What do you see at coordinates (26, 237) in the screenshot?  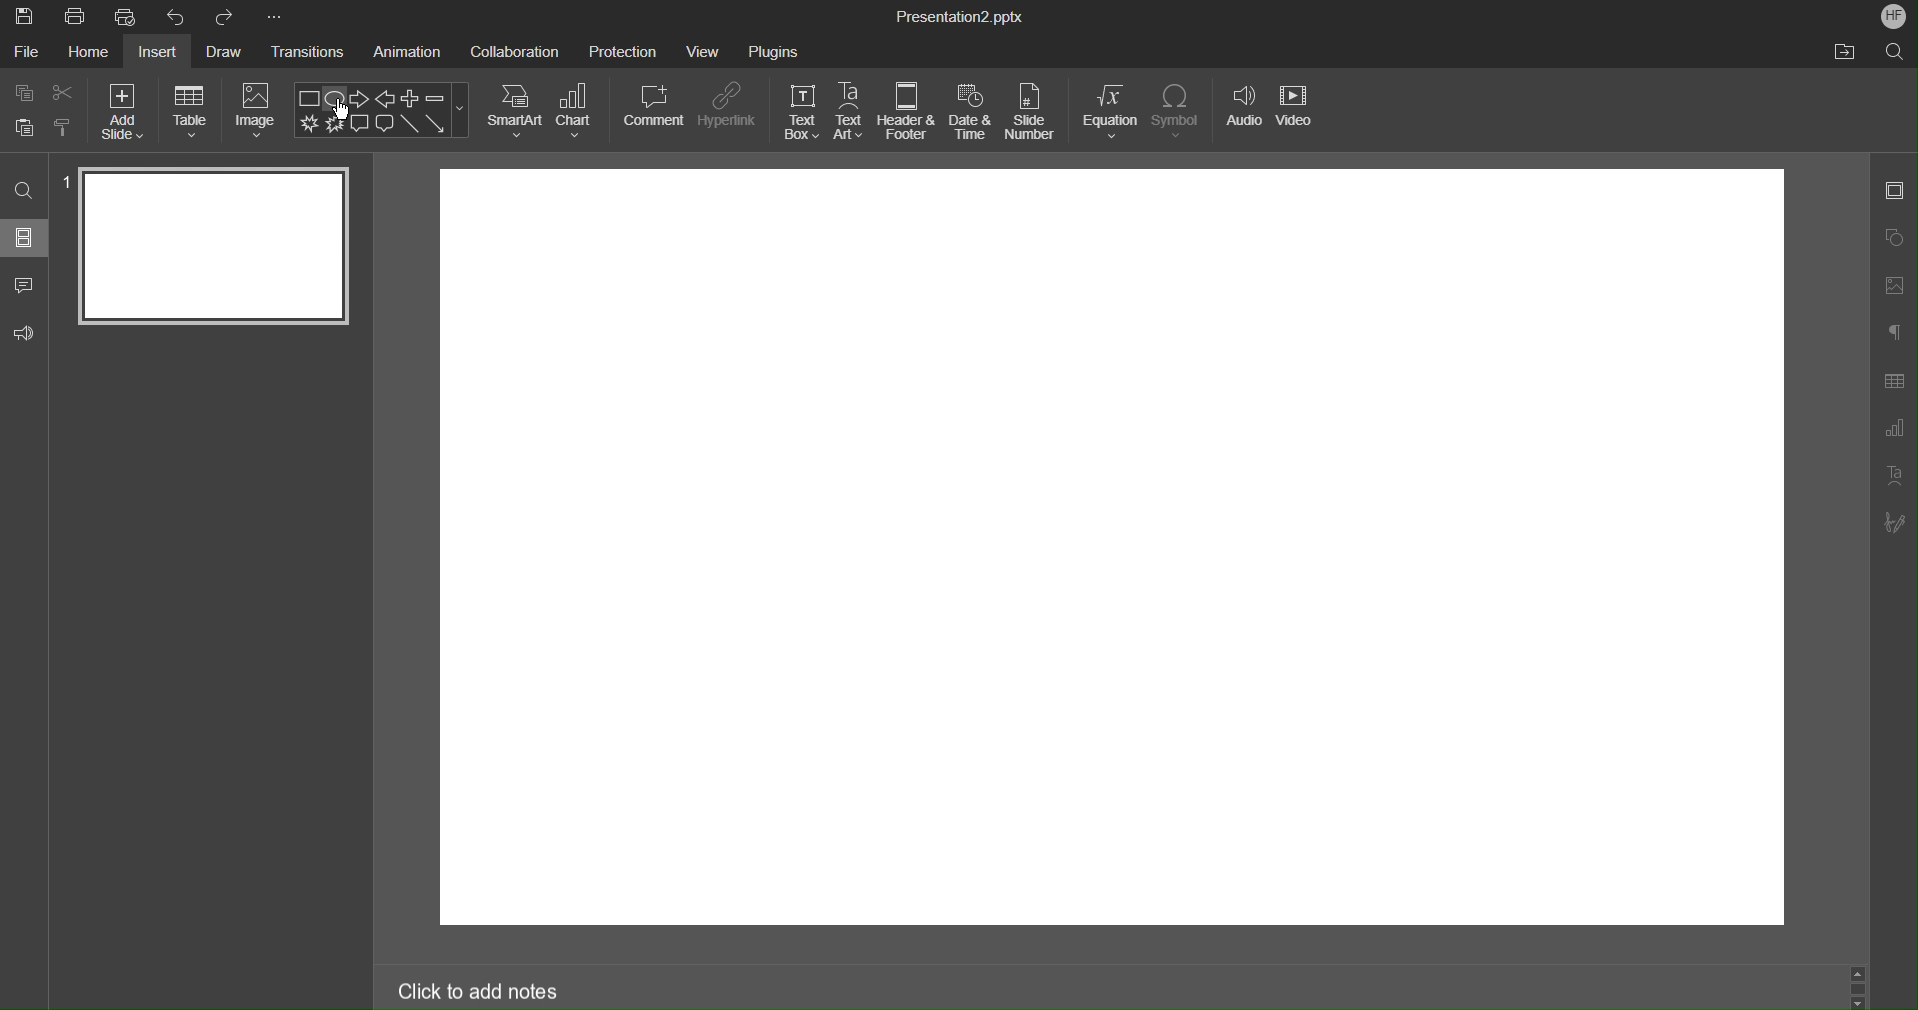 I see `Sildes` at bounding box center [26, 237].